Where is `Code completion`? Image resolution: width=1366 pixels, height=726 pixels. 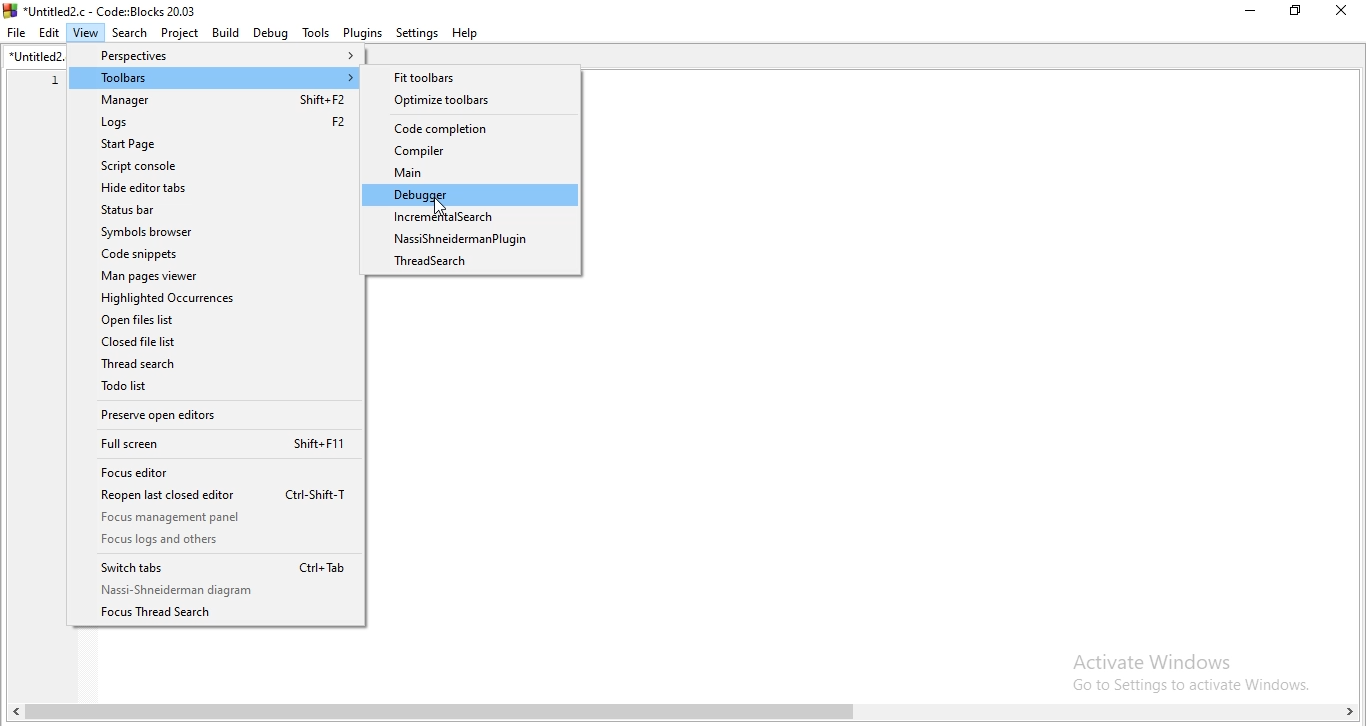 Code completion is located at coordinates (465, 126).